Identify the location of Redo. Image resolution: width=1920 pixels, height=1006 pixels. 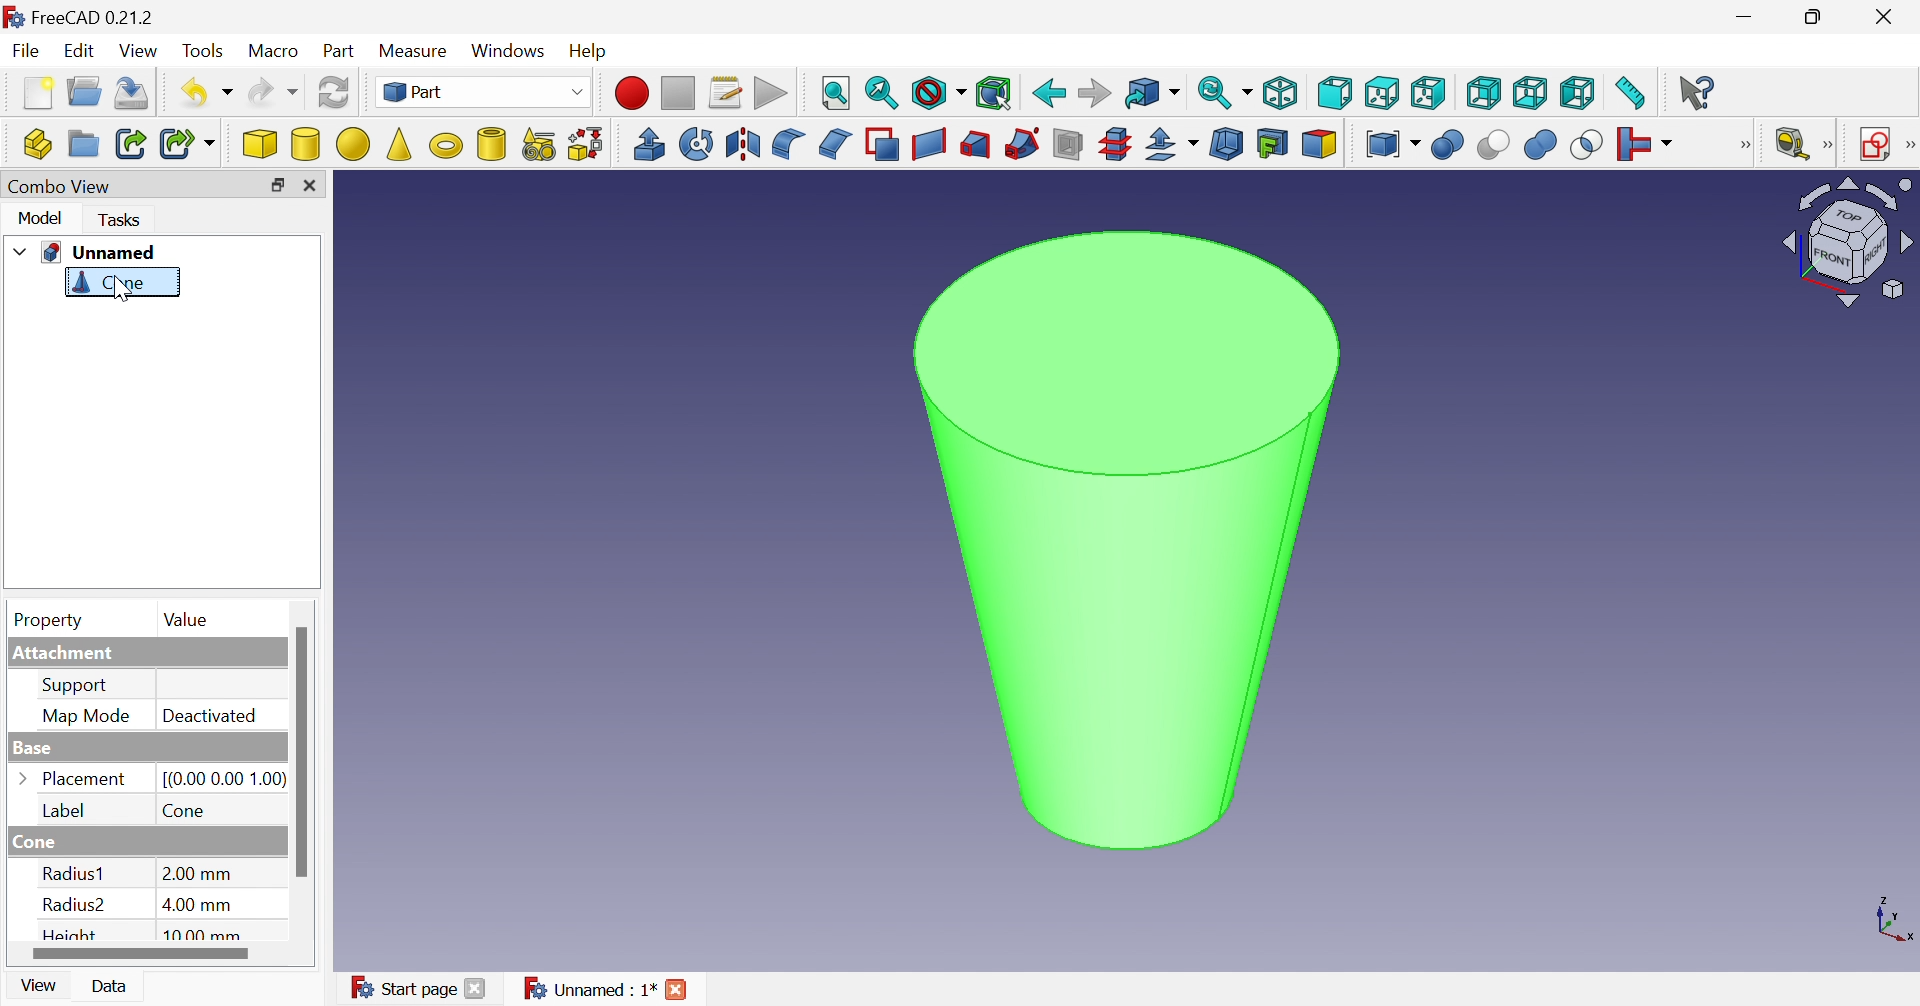
(272, 93).